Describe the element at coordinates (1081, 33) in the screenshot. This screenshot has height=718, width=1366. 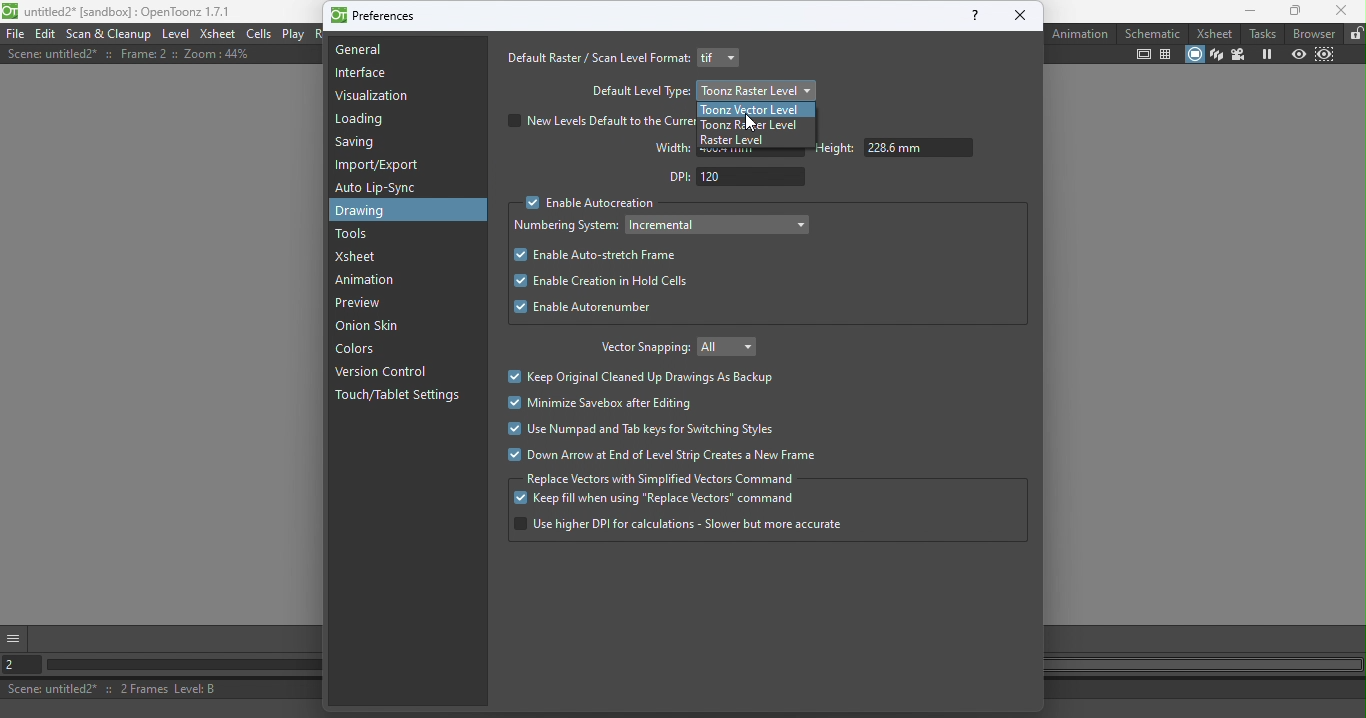
I see `Animation` at that location.